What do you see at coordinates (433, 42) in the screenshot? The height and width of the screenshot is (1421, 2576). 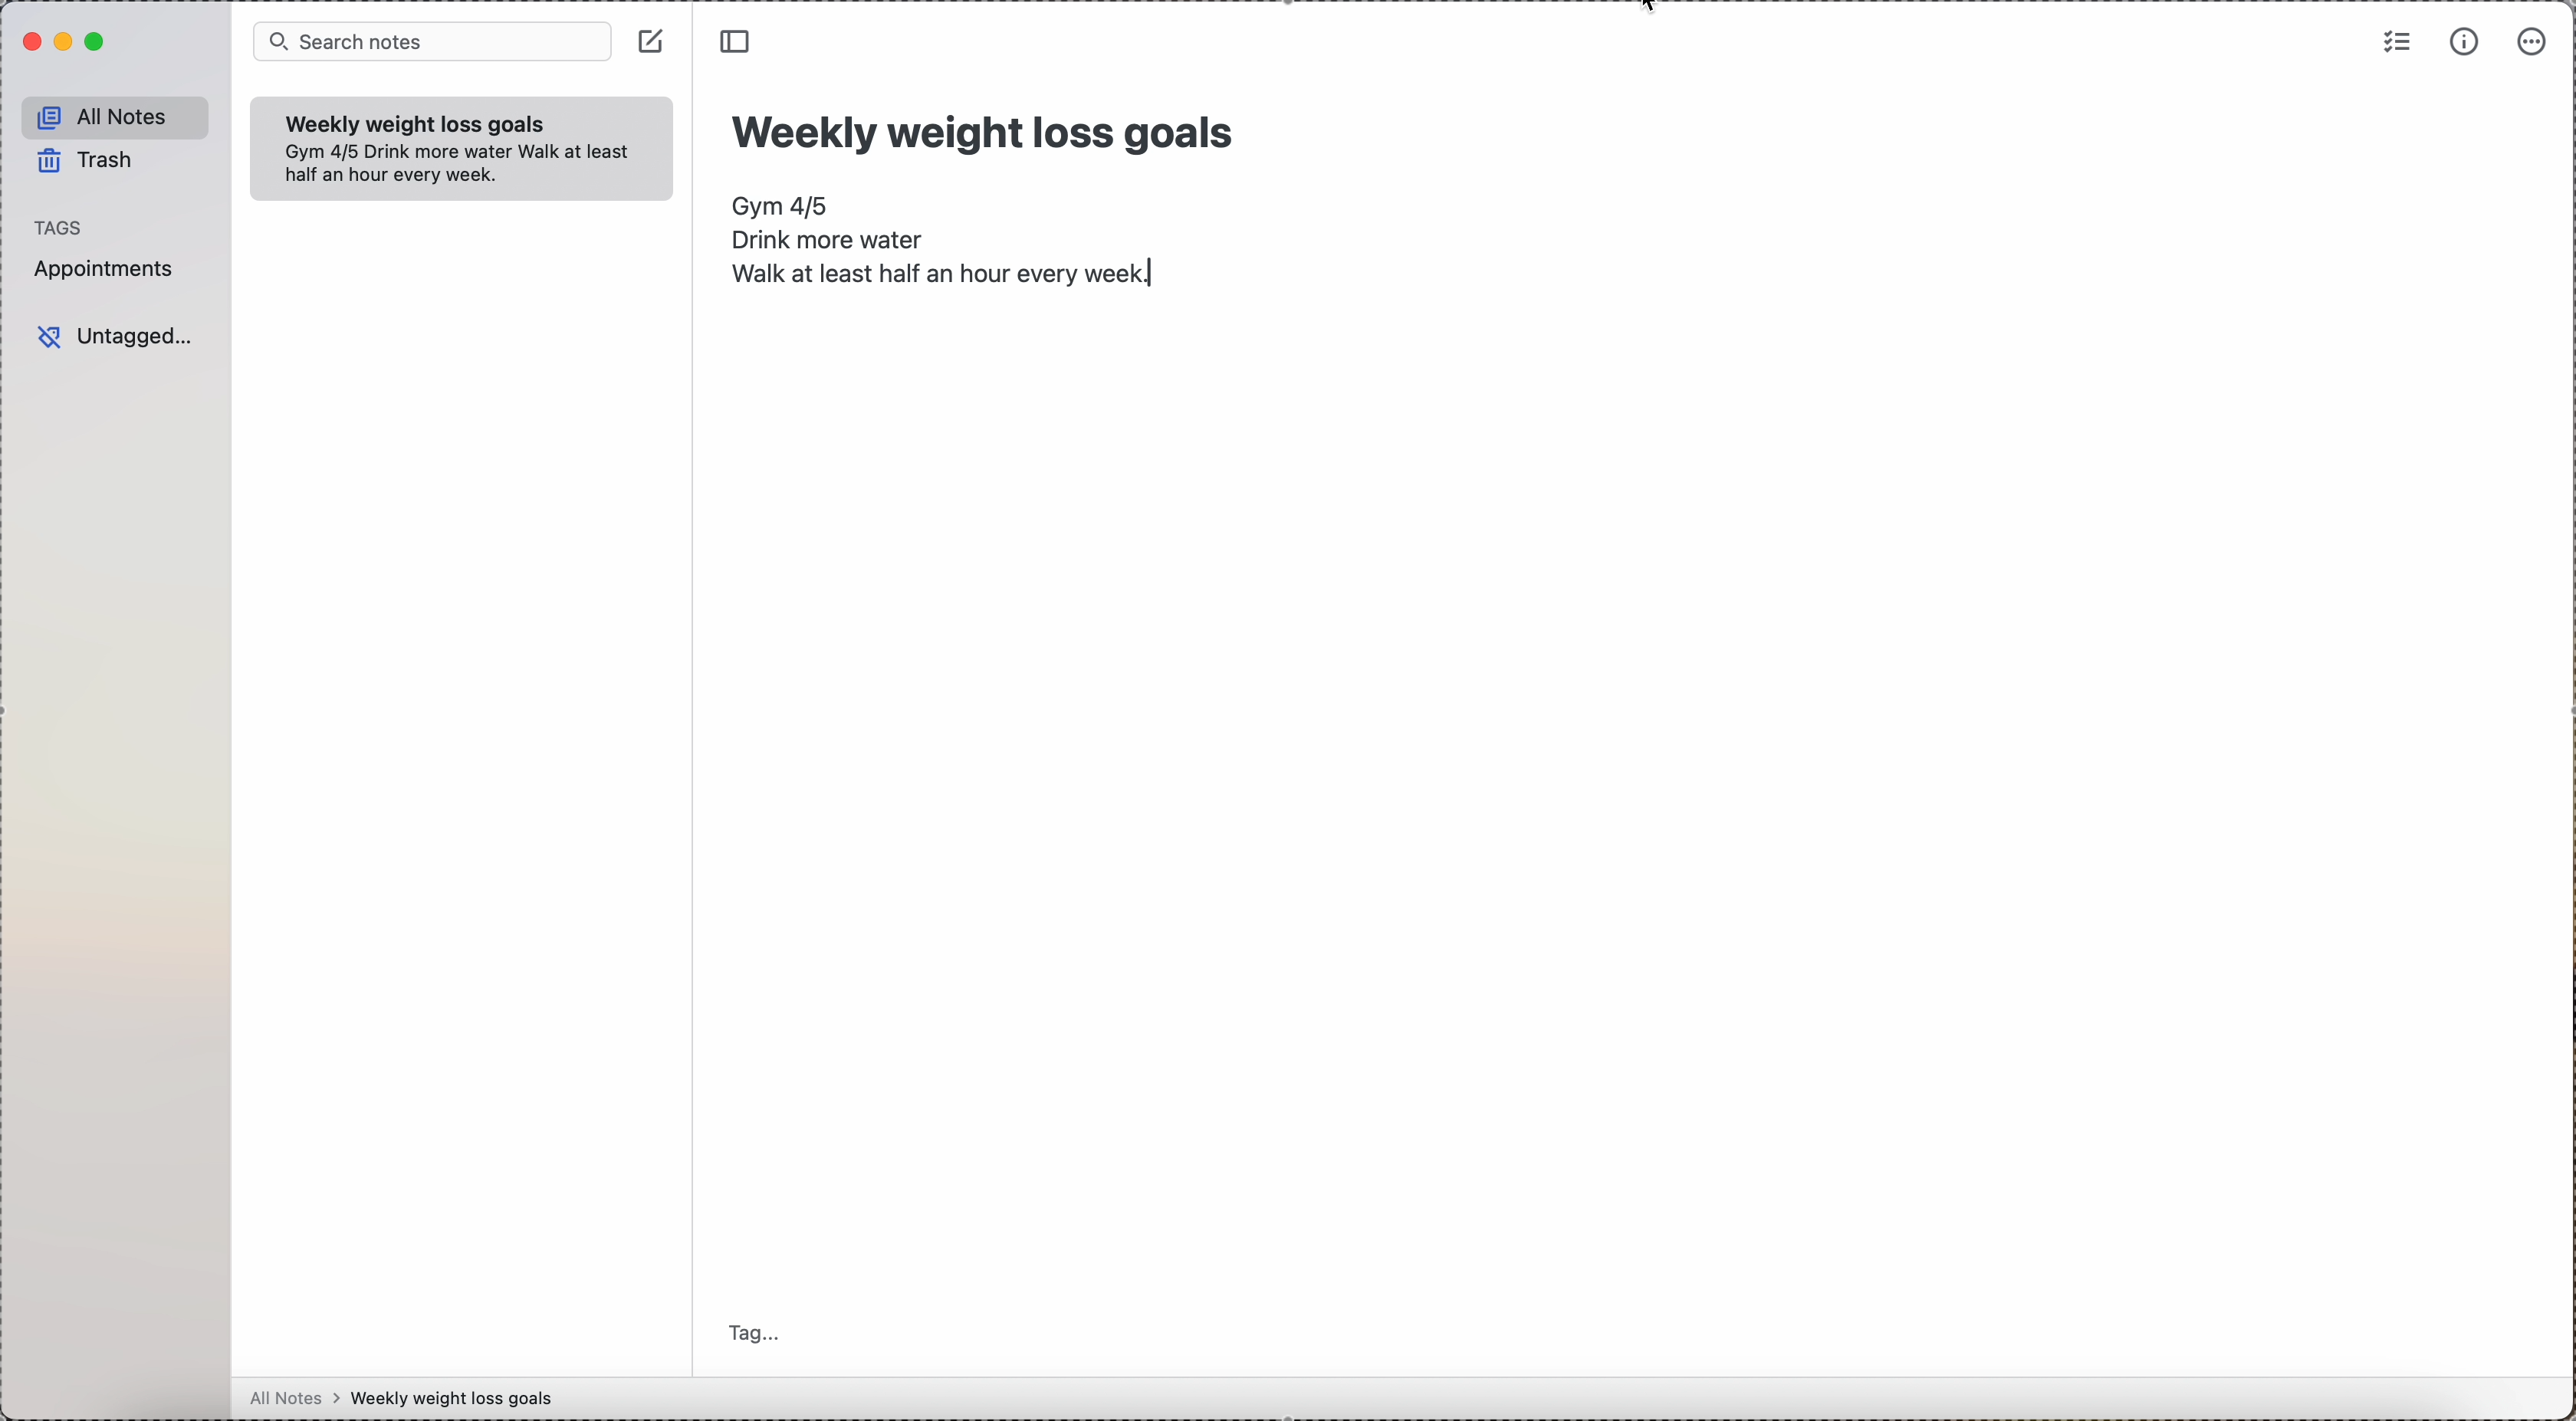 I see `search bar` at bounding box center [433, 42].